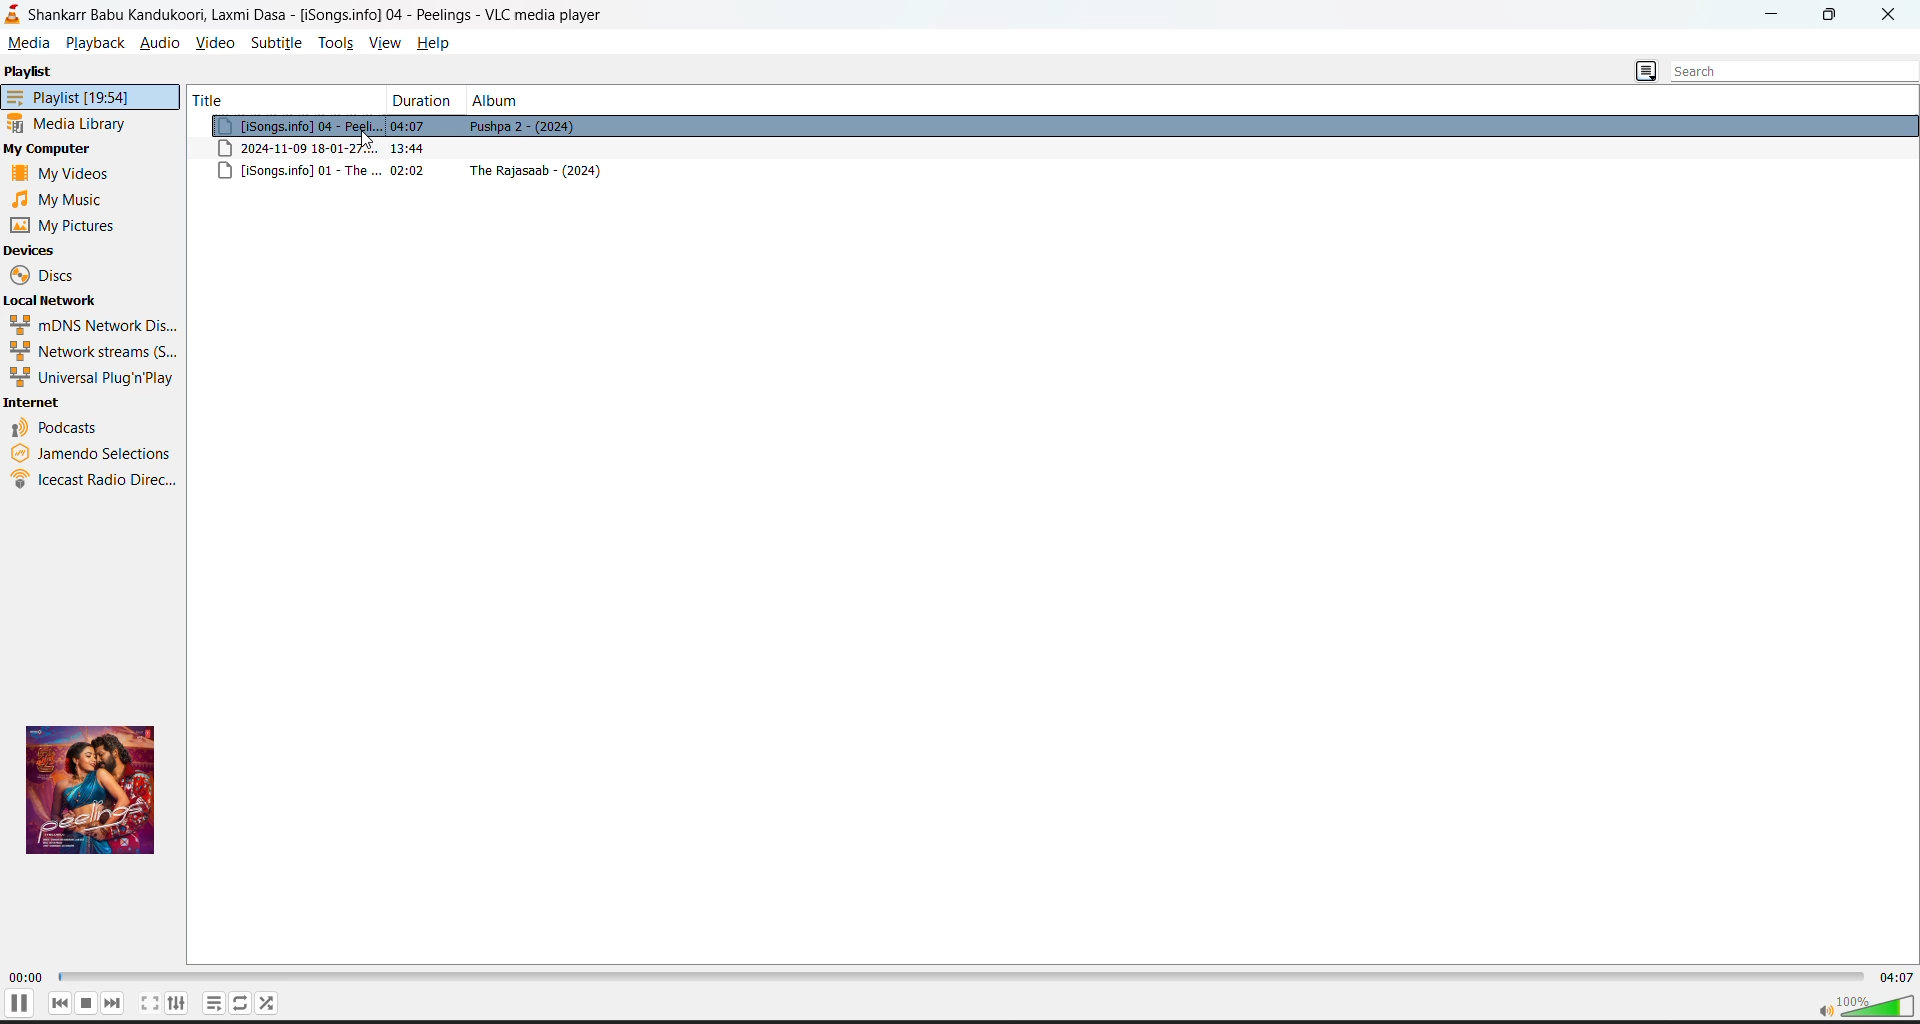 Image resolution: width=1920 pixels, height=1024 pixels. I want to click on next, so click(113, 1004).